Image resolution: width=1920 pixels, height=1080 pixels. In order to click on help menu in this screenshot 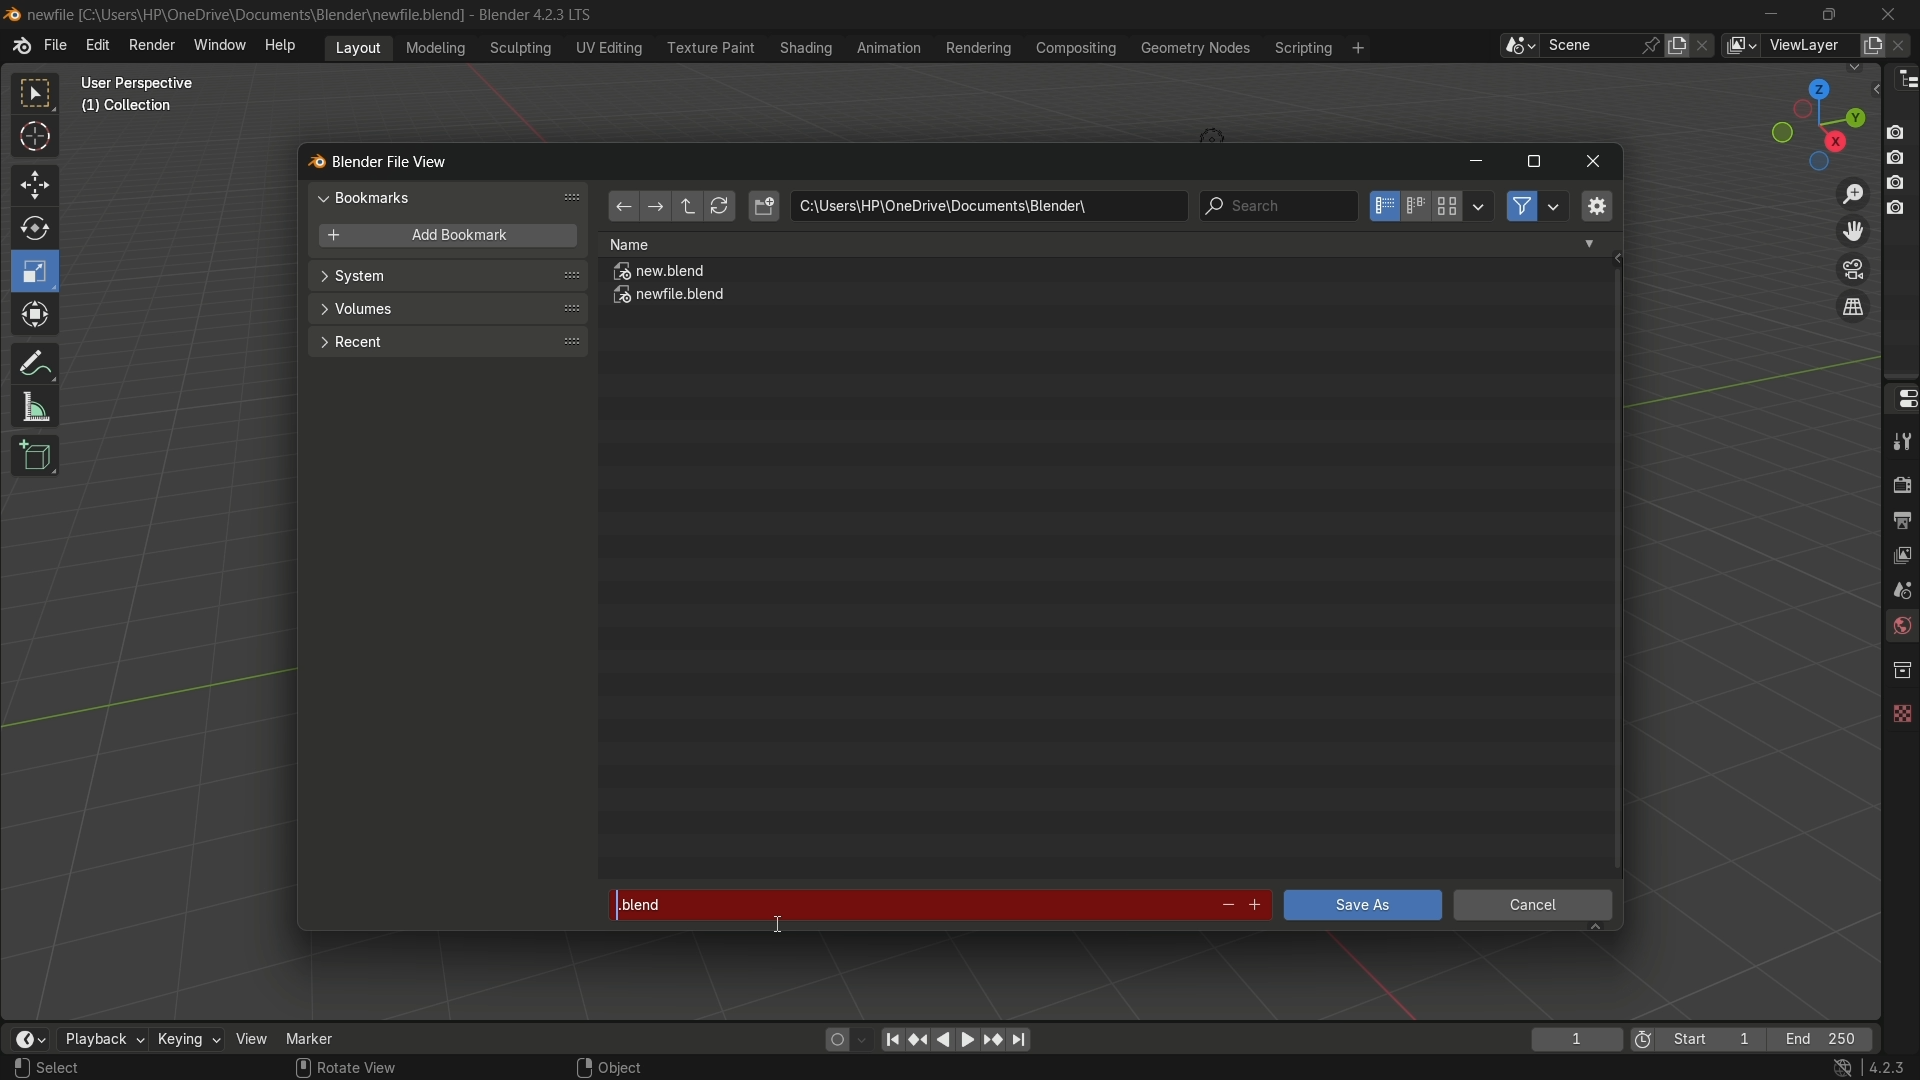, I will do `click(285, 45)`.